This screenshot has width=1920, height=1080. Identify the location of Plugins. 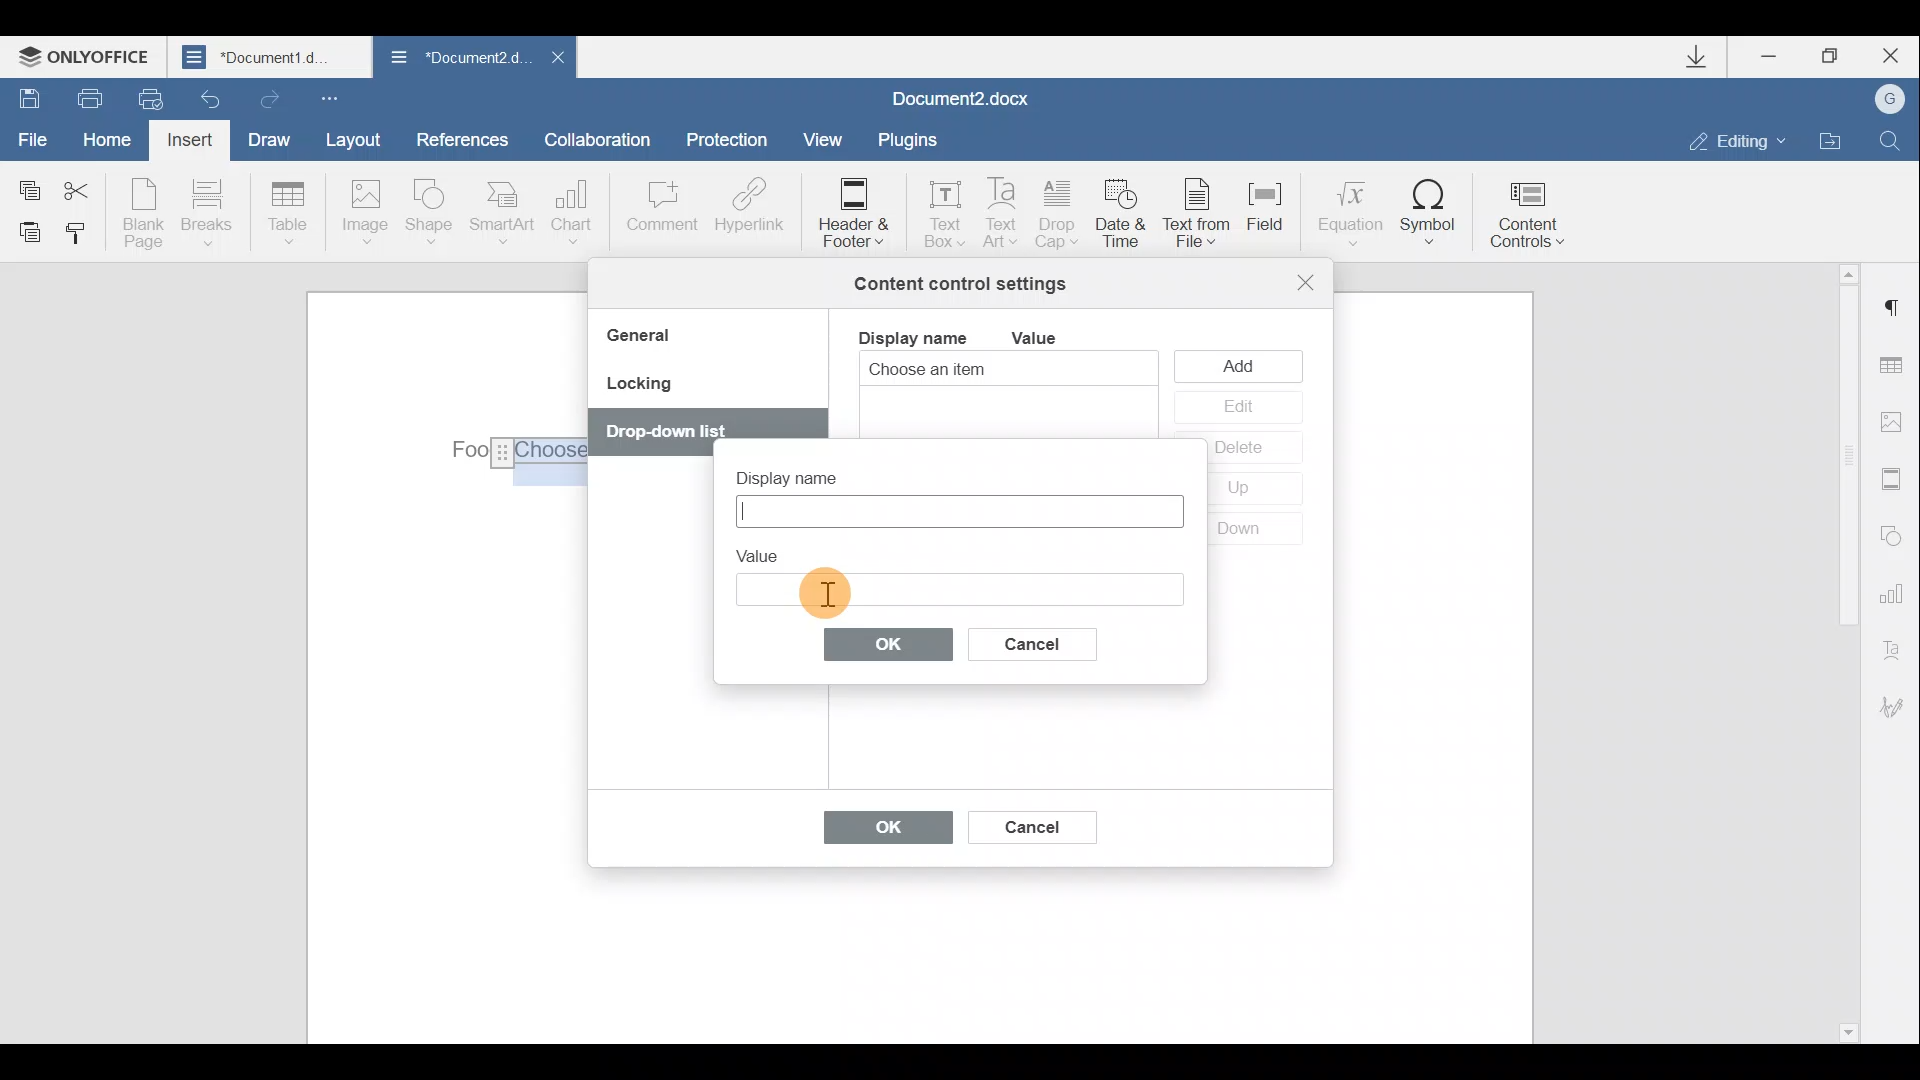
(914, 140).